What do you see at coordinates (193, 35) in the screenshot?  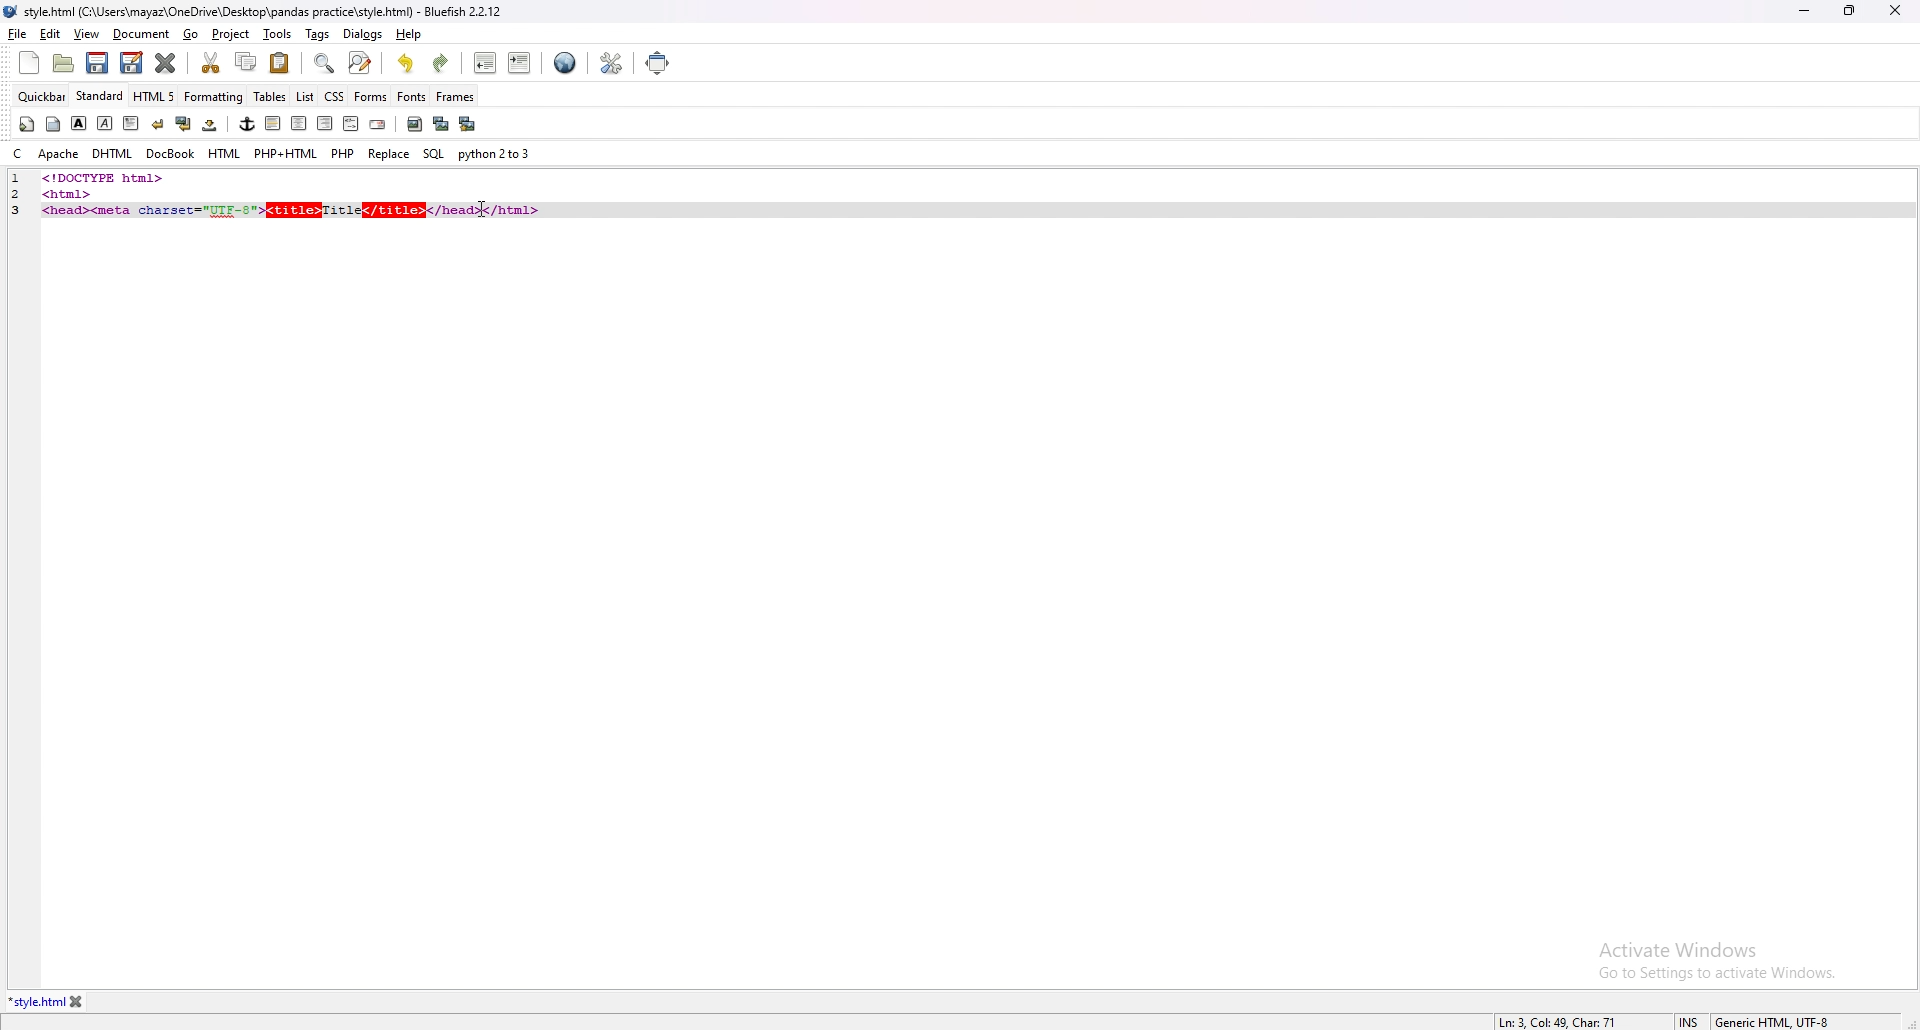 I see `go` at bounding box center [193, 35].